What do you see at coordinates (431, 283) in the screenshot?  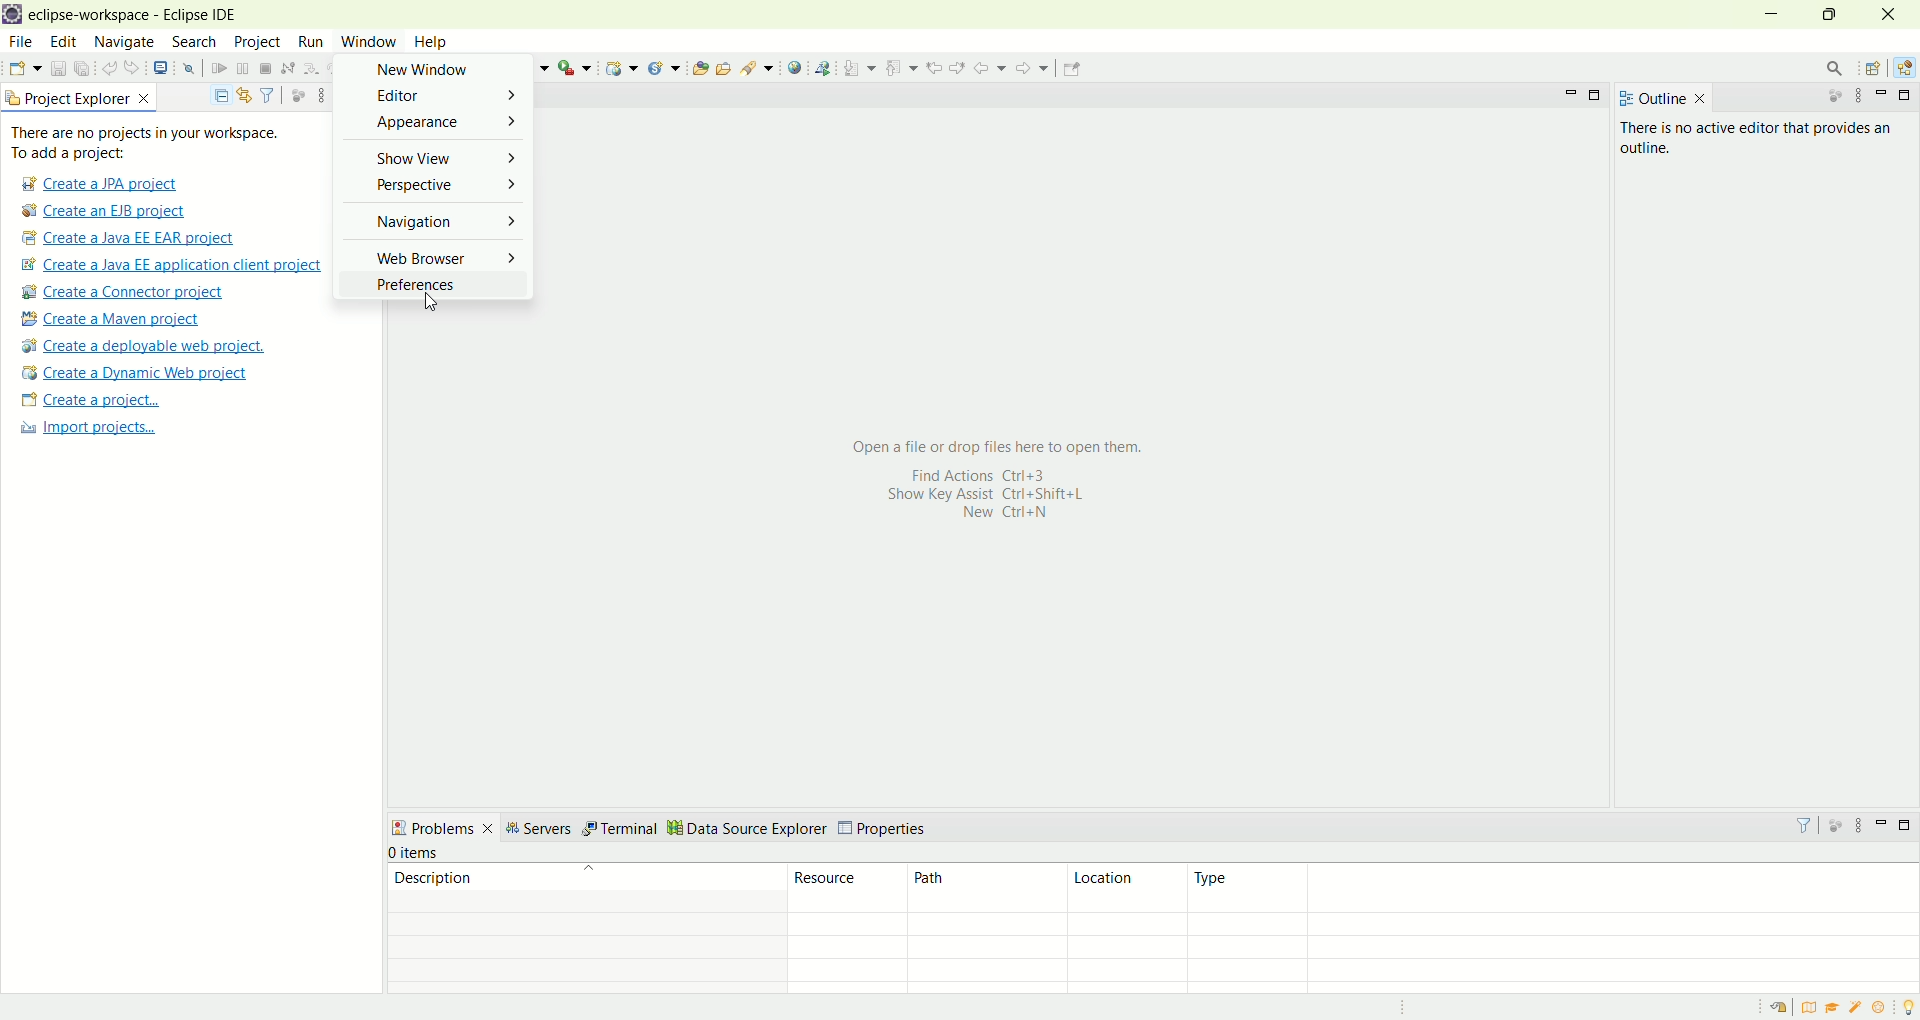 I see `preferences` at bounding box center [431, 283].